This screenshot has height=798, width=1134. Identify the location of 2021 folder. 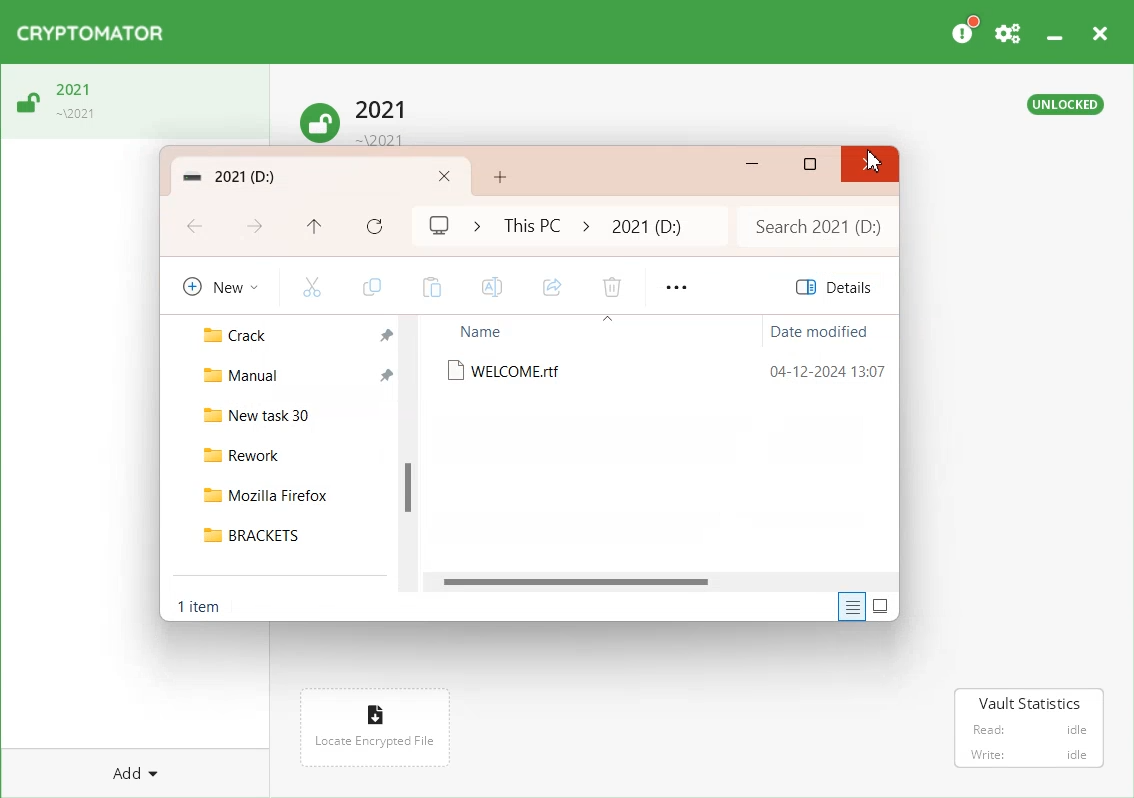
(645, 226).